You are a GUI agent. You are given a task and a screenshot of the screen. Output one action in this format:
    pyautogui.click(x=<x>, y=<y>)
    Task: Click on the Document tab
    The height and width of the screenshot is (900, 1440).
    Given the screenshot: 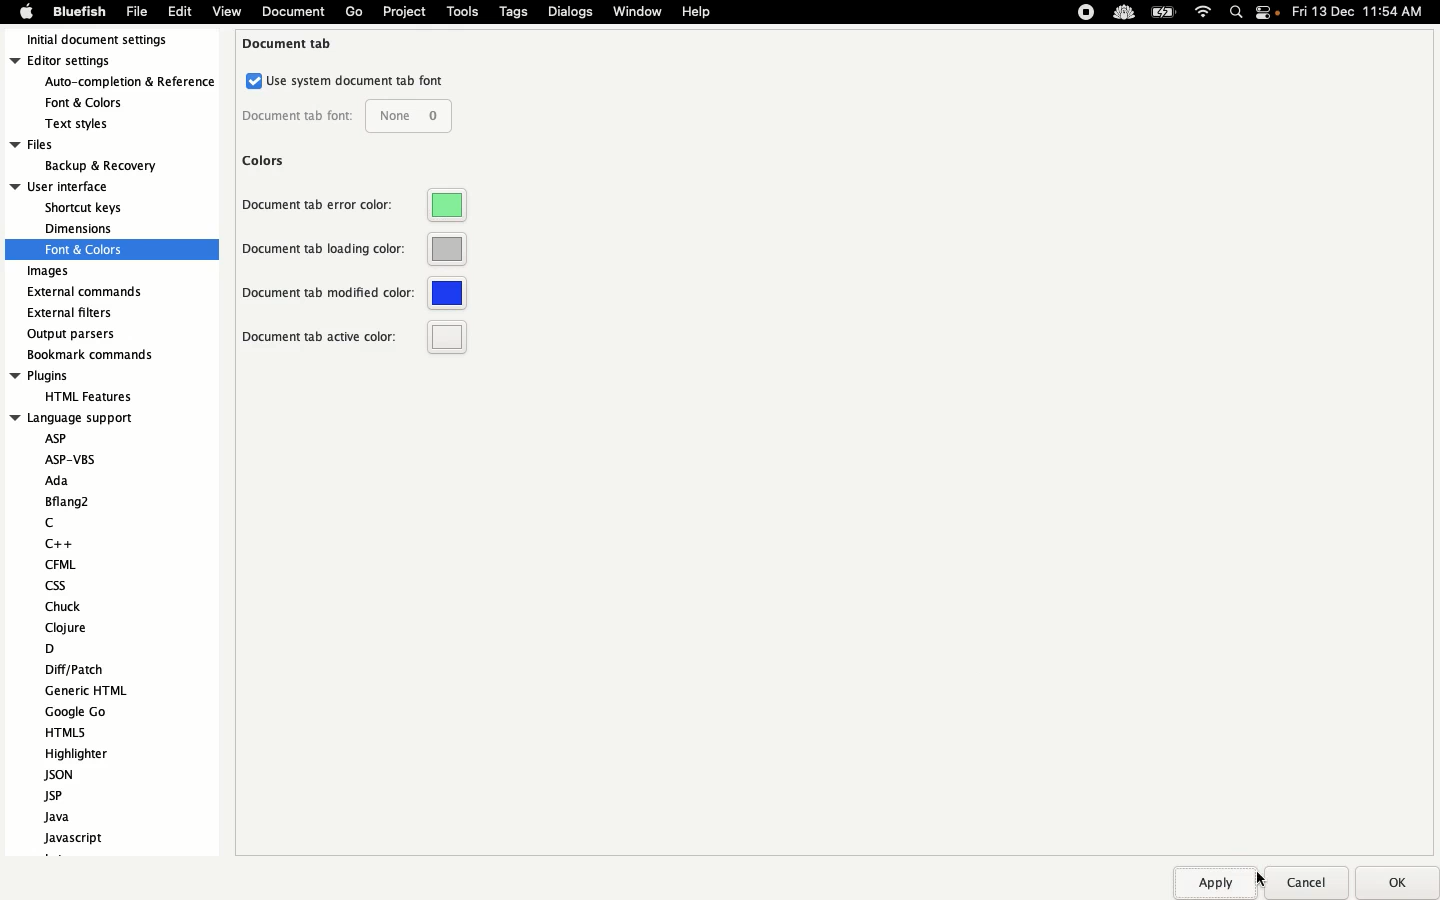 What is the action you would take?
    pyautogui.click(x=290, y=44)
    